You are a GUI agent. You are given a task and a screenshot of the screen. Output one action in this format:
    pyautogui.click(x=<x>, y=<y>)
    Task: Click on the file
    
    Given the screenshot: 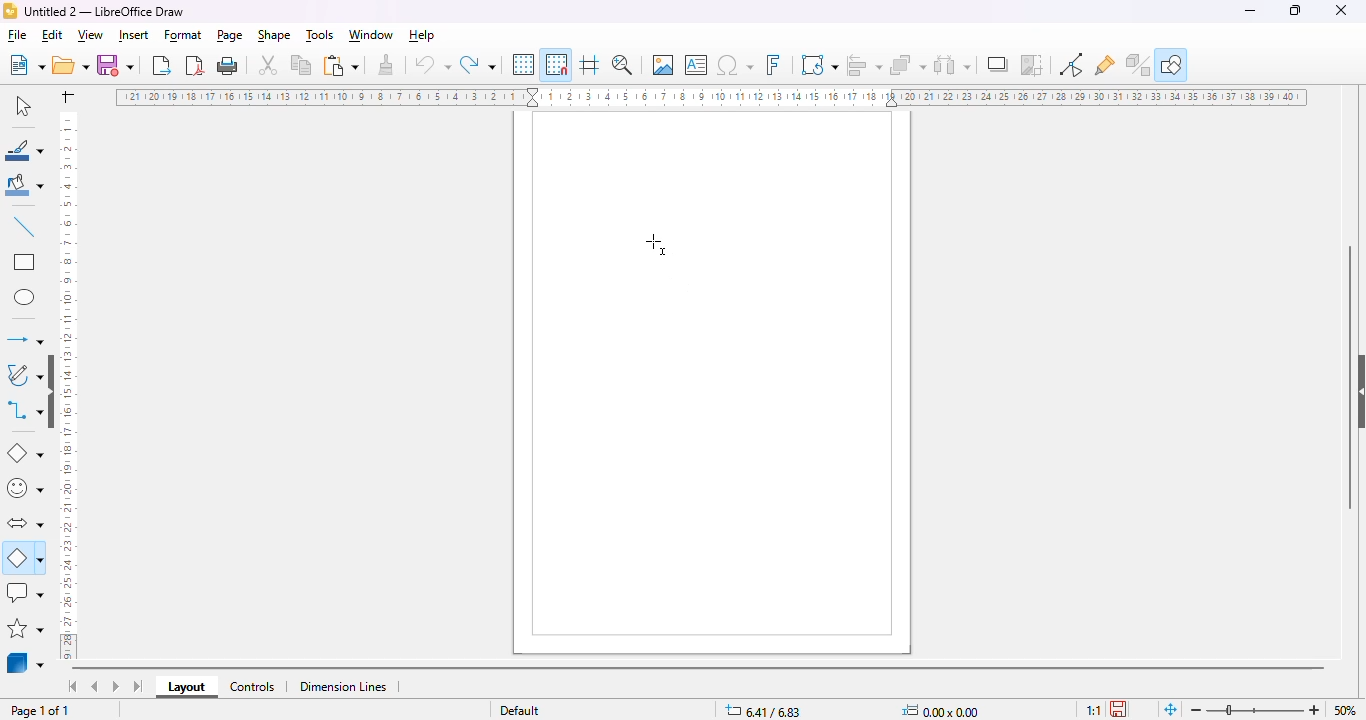 What is the action you would take?
    pyautogui.click(x=16, y=37)
    